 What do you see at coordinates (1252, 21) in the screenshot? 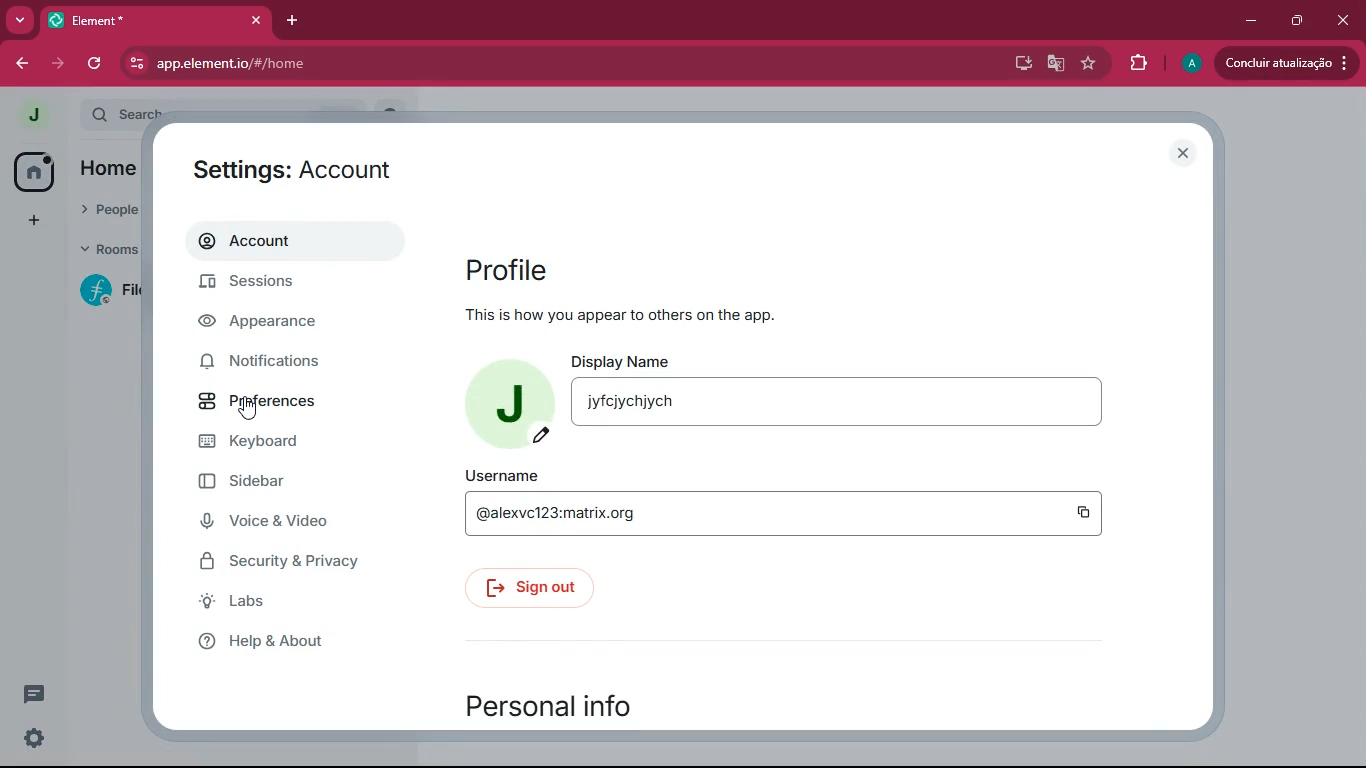
I see `minimize` at bounding box center [1252, 21].